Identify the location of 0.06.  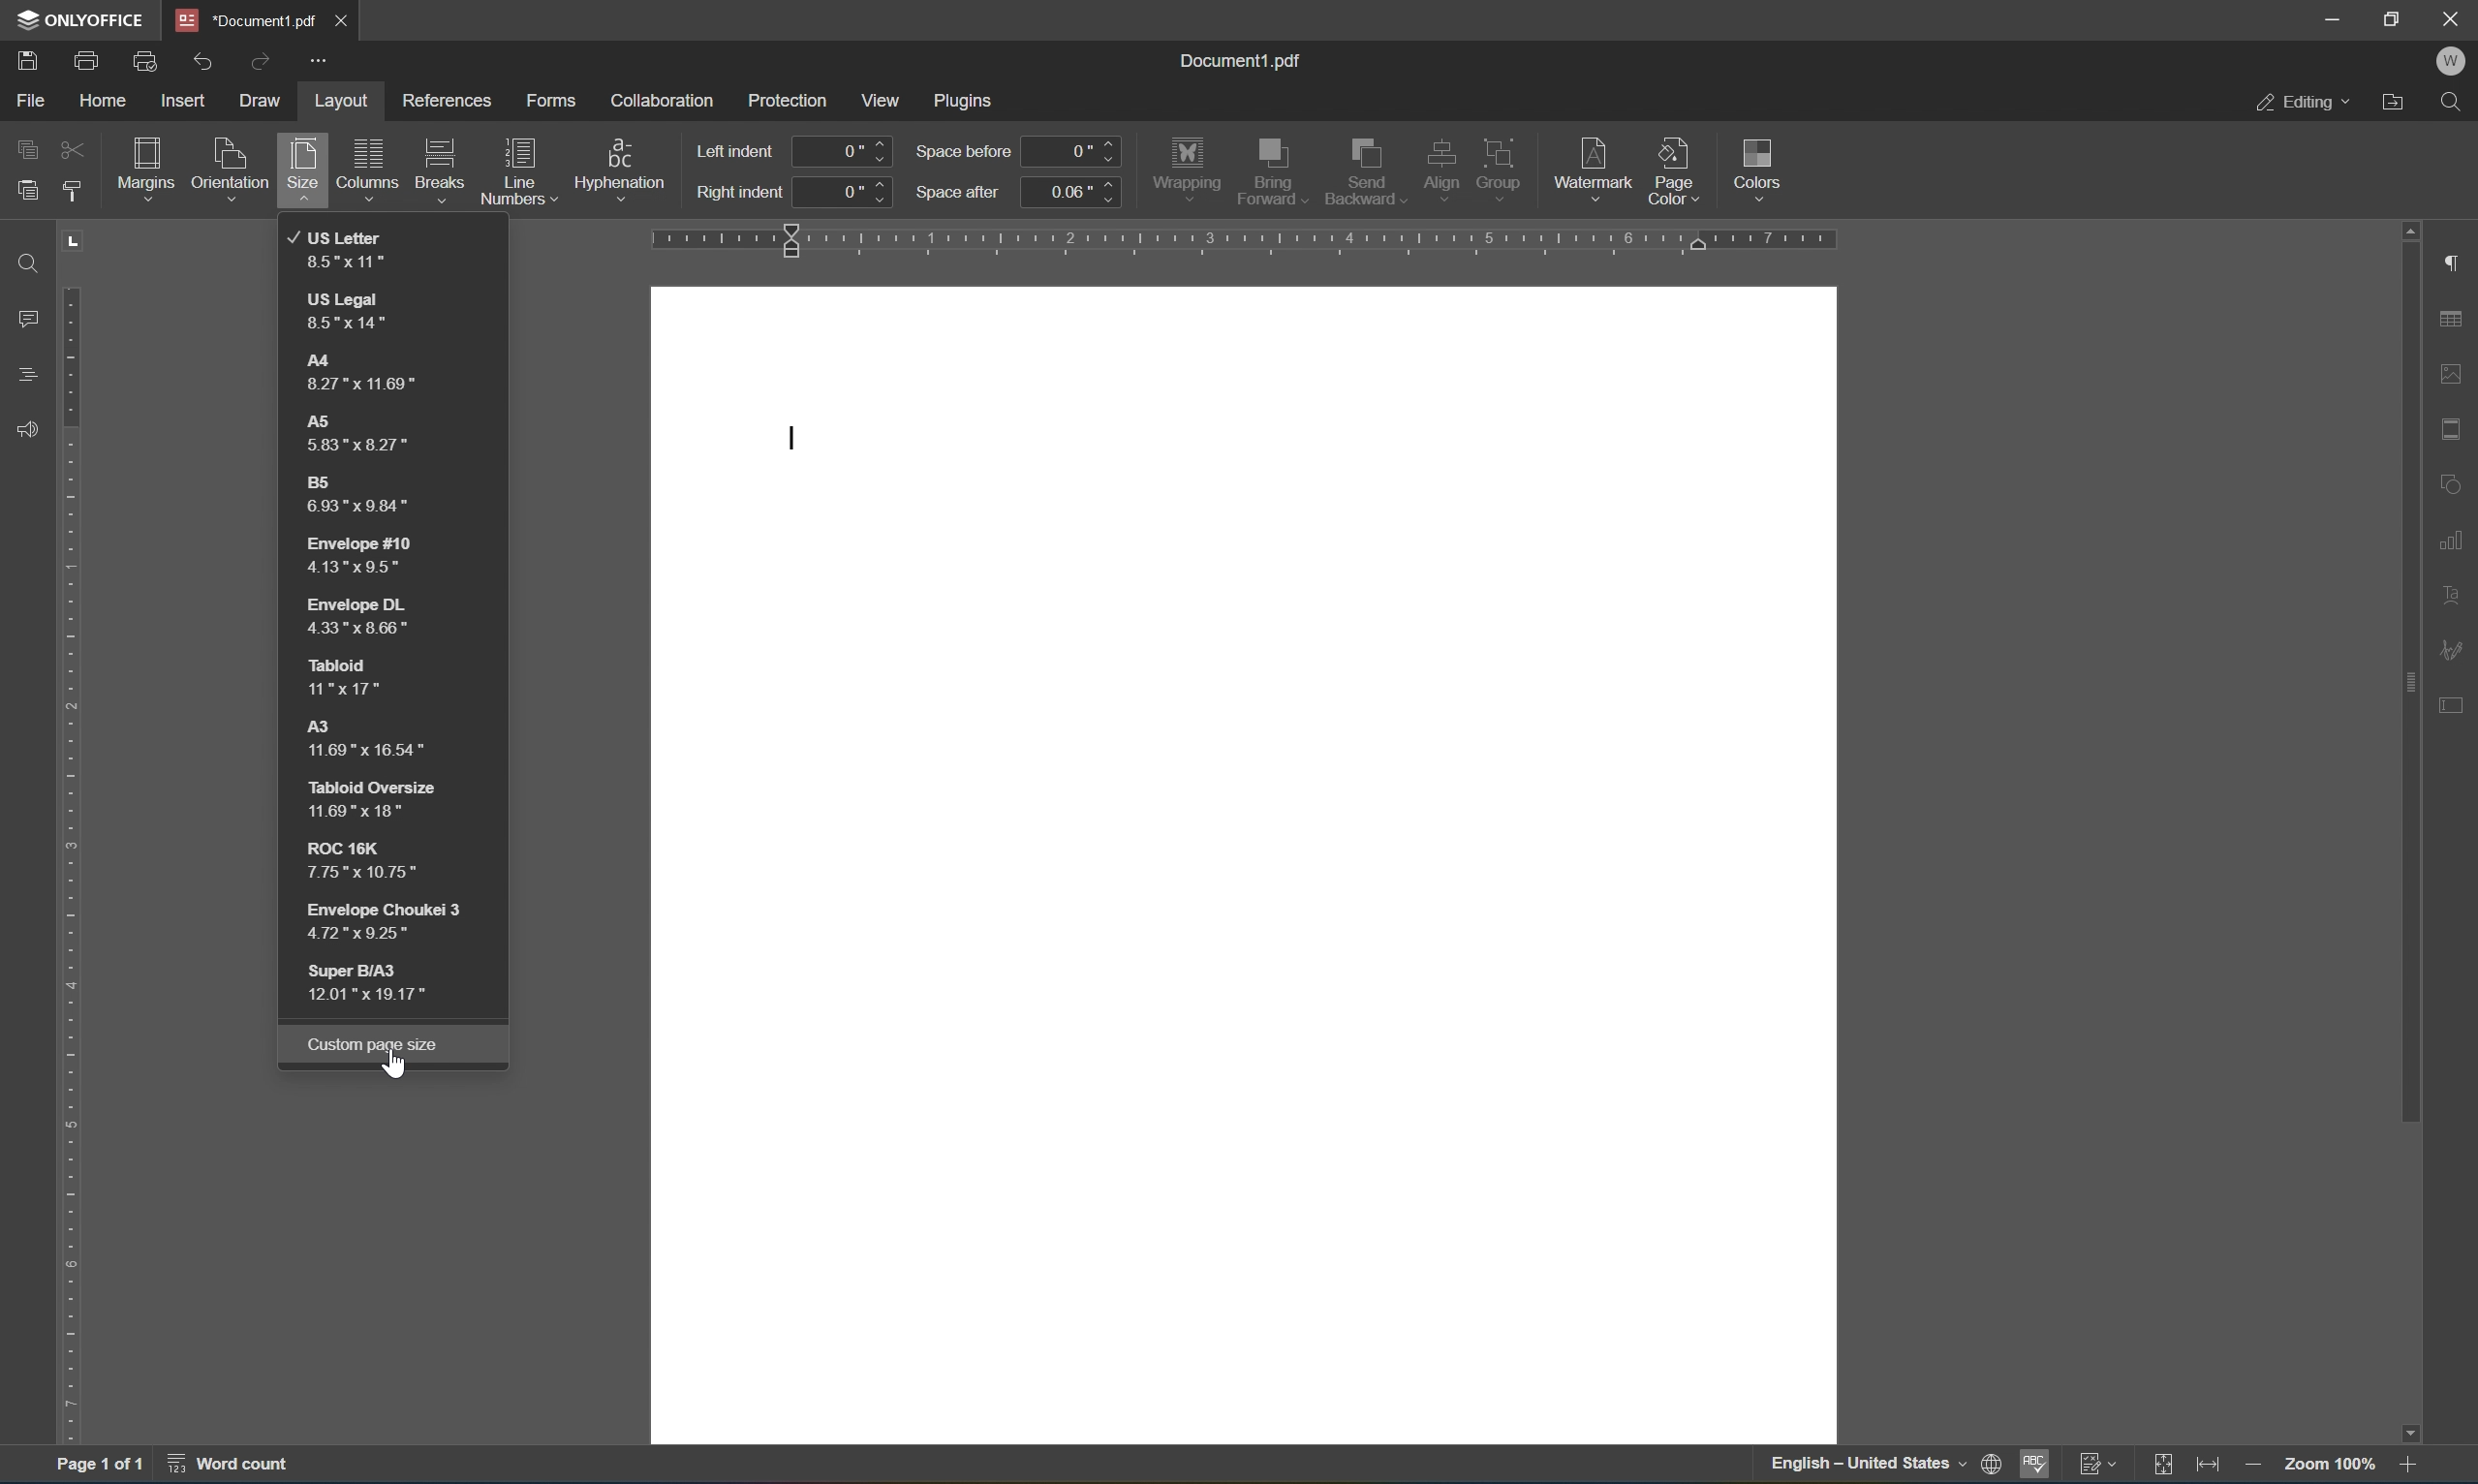
(1072, 191).